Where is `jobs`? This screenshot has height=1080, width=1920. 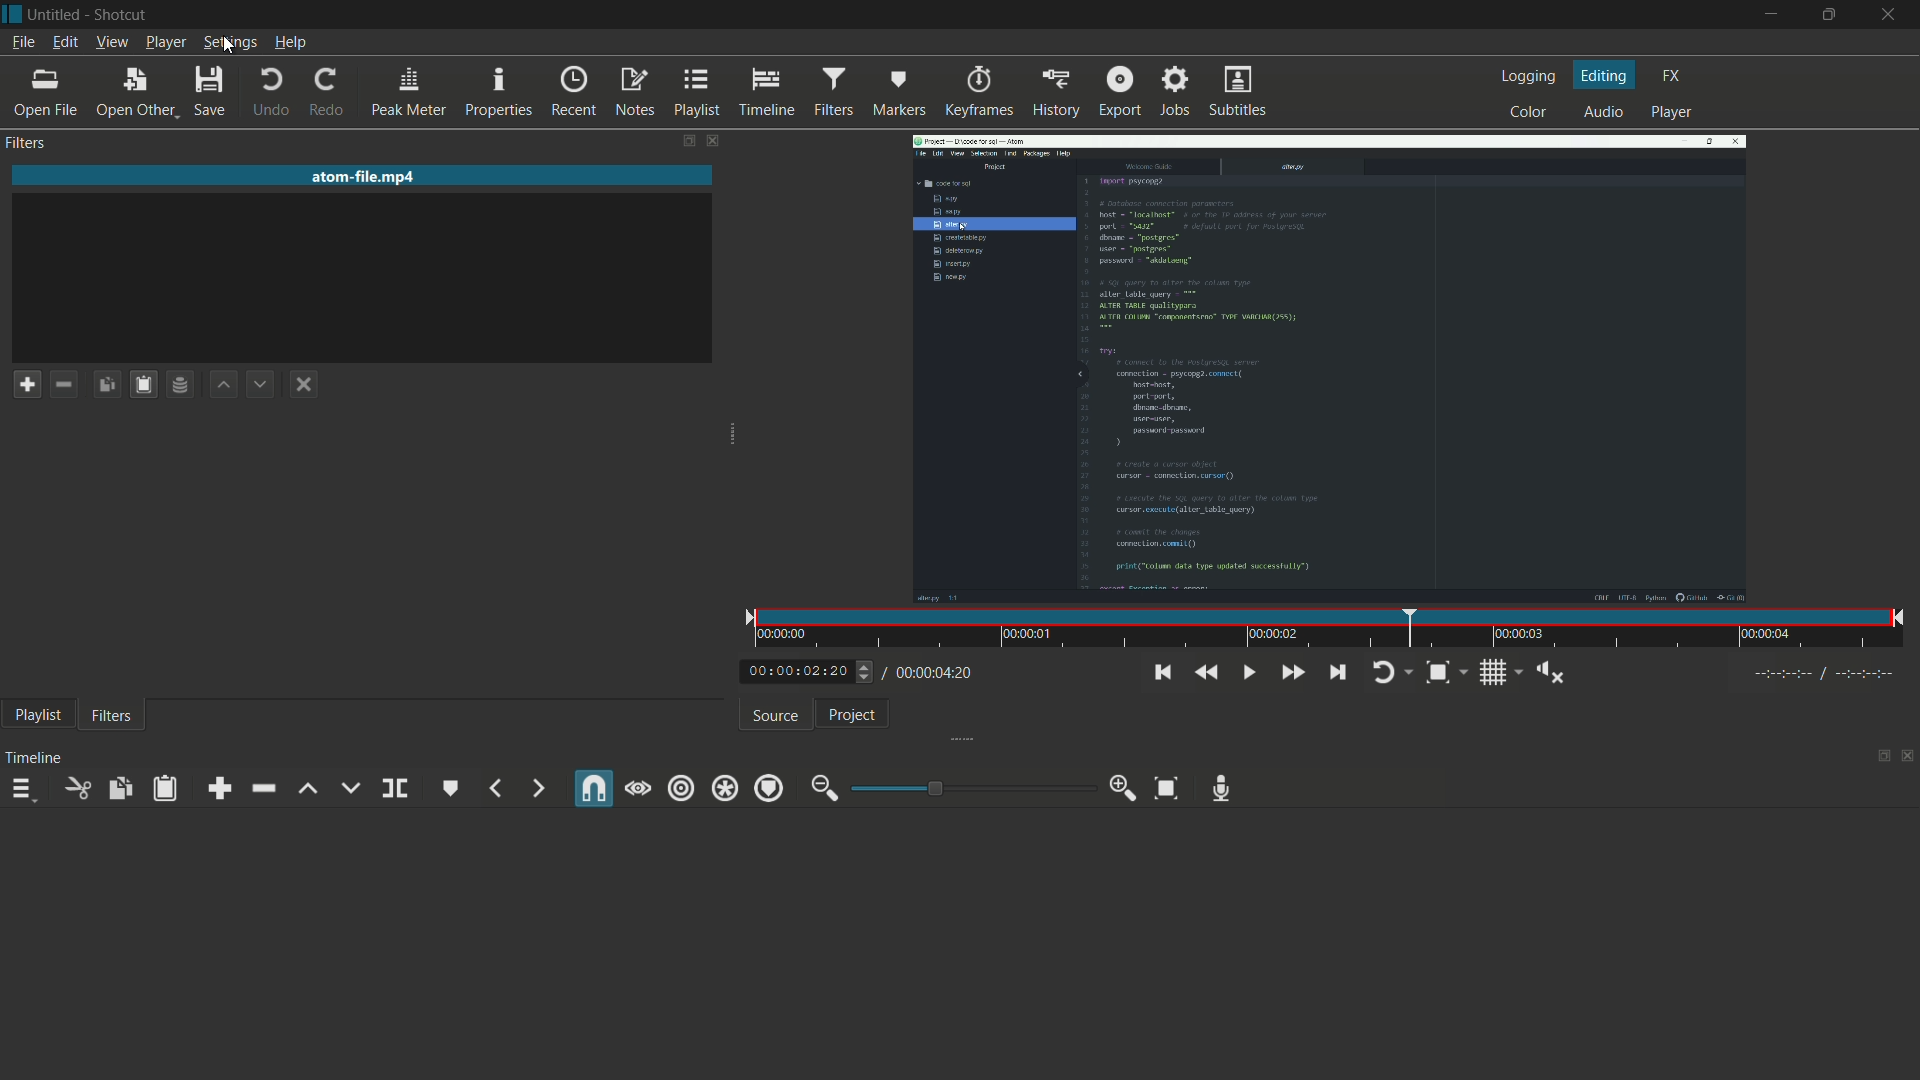
jobs is located at coordinates (1178, 92).